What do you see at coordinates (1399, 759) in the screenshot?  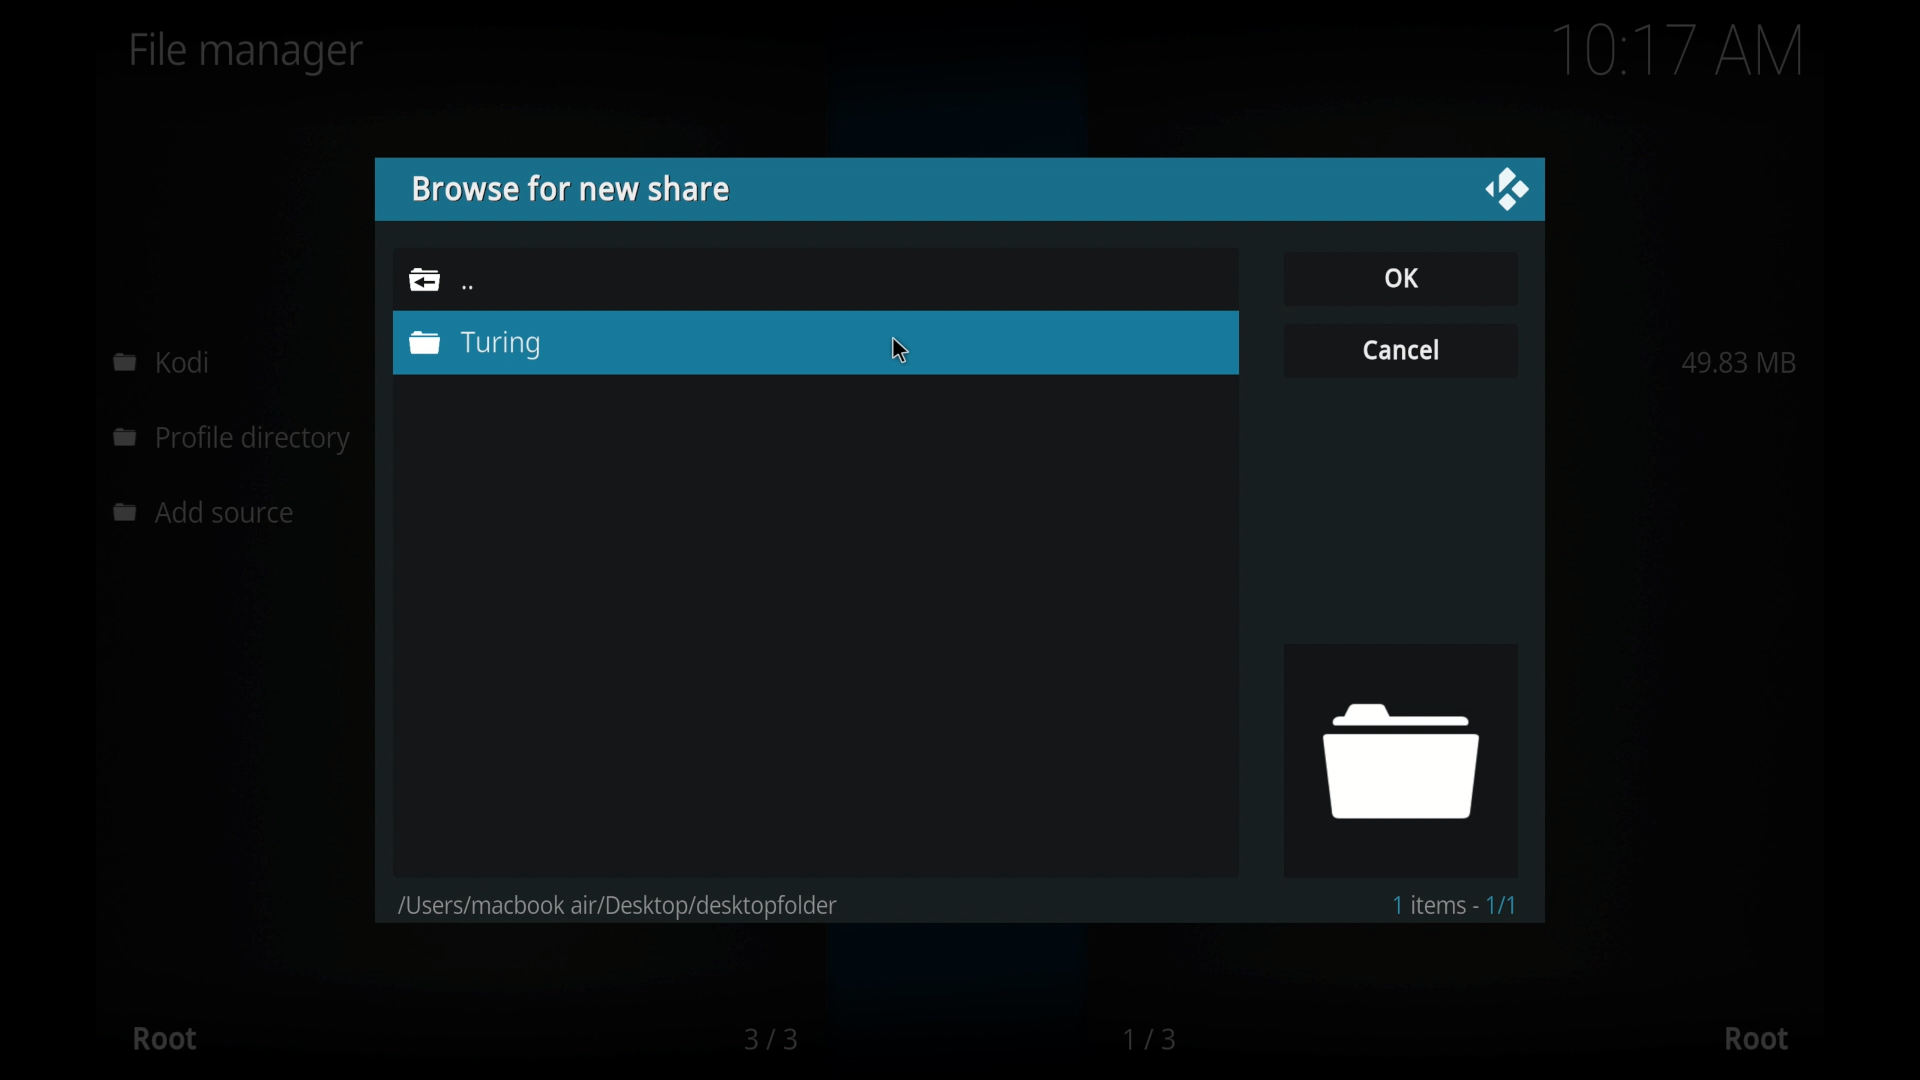 I see `folder icon` at bounding box center [1399, 759].